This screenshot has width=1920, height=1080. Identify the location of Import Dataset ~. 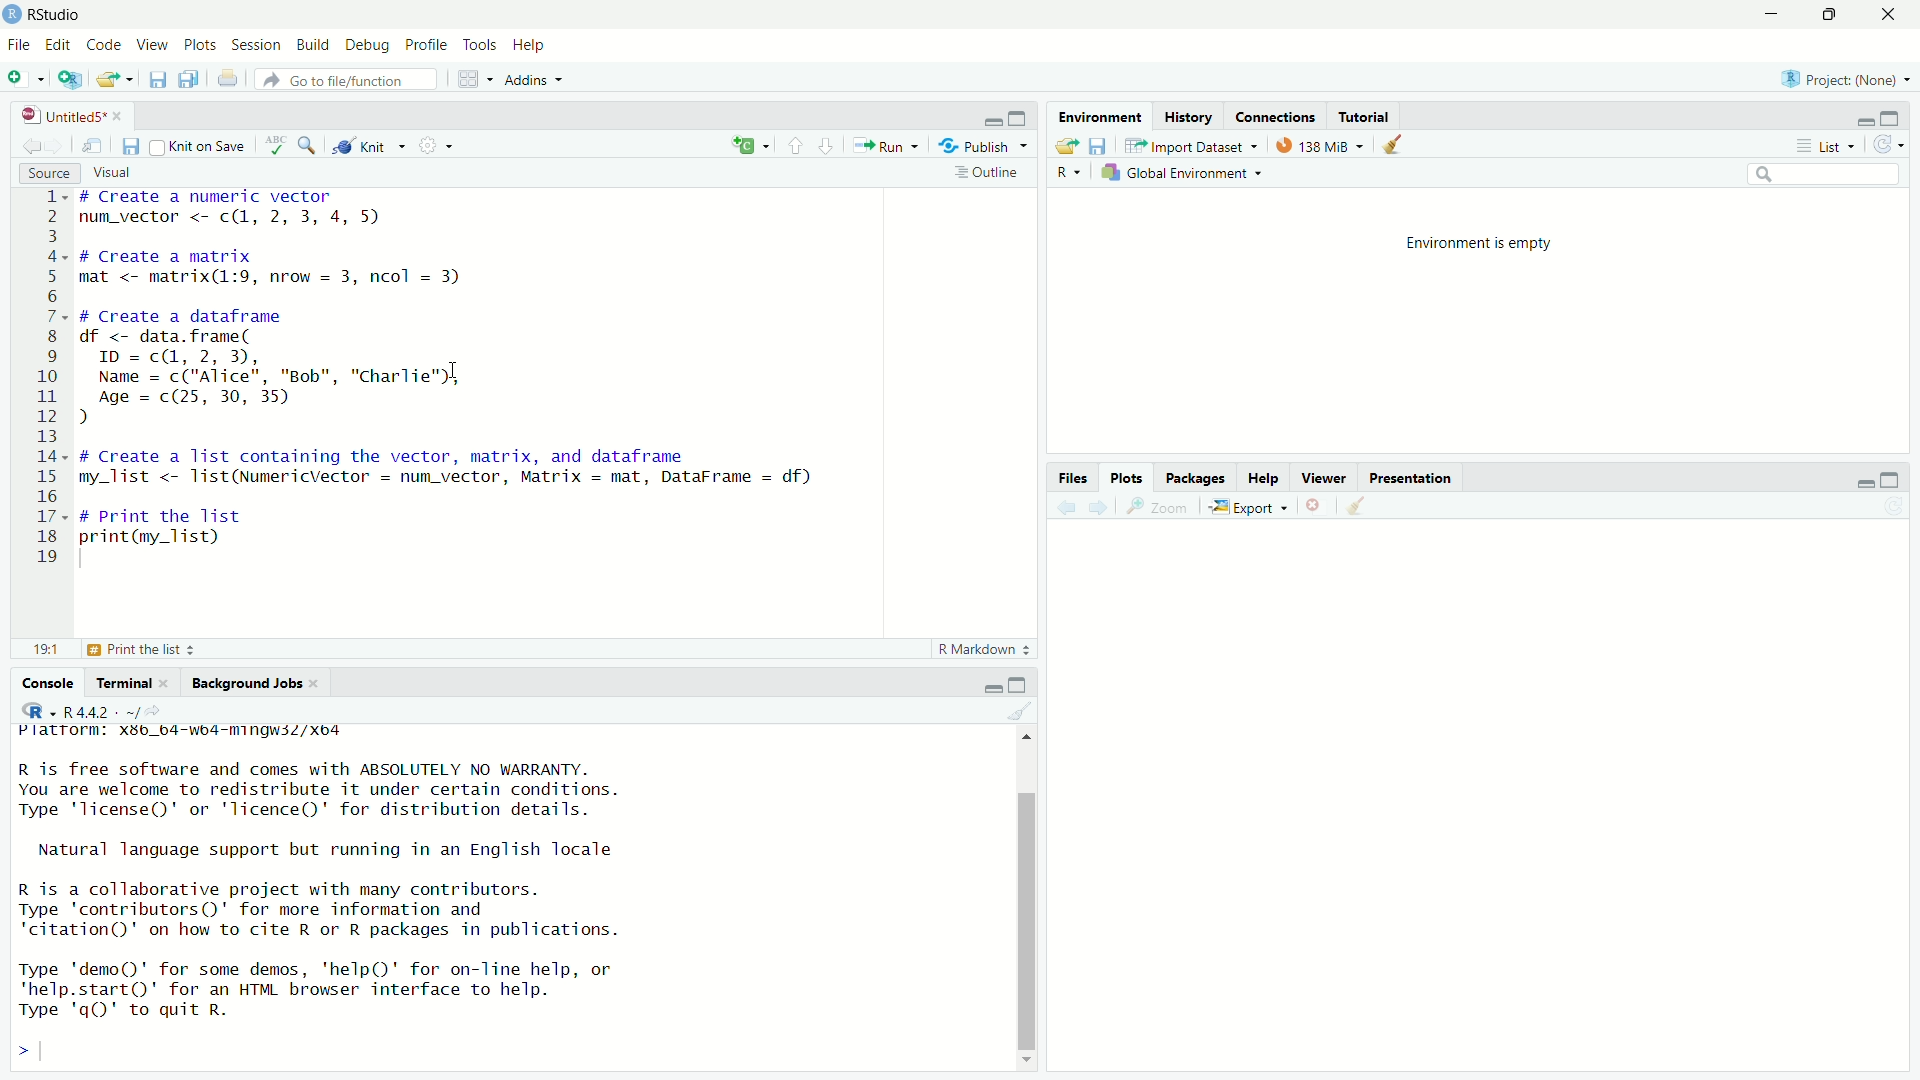
(1191, 146).